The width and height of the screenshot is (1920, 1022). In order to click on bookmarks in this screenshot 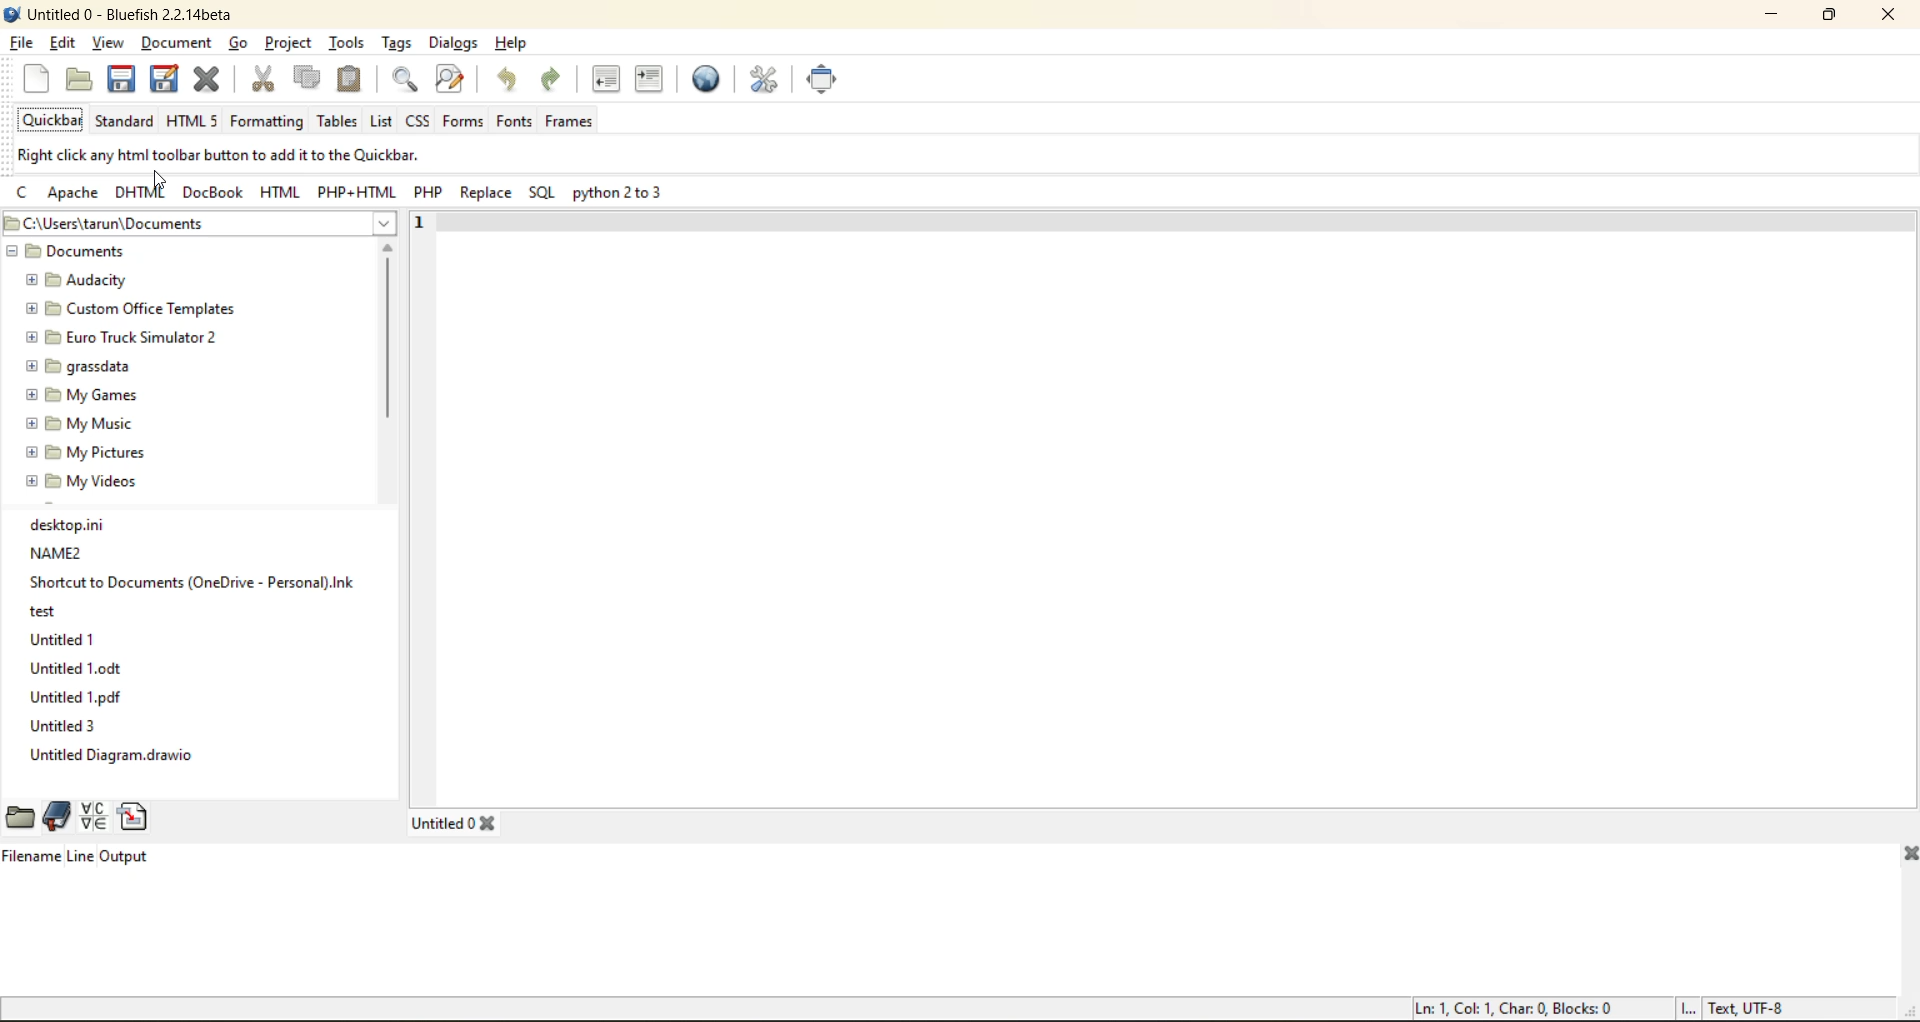, I will do `click(58, 813)`.